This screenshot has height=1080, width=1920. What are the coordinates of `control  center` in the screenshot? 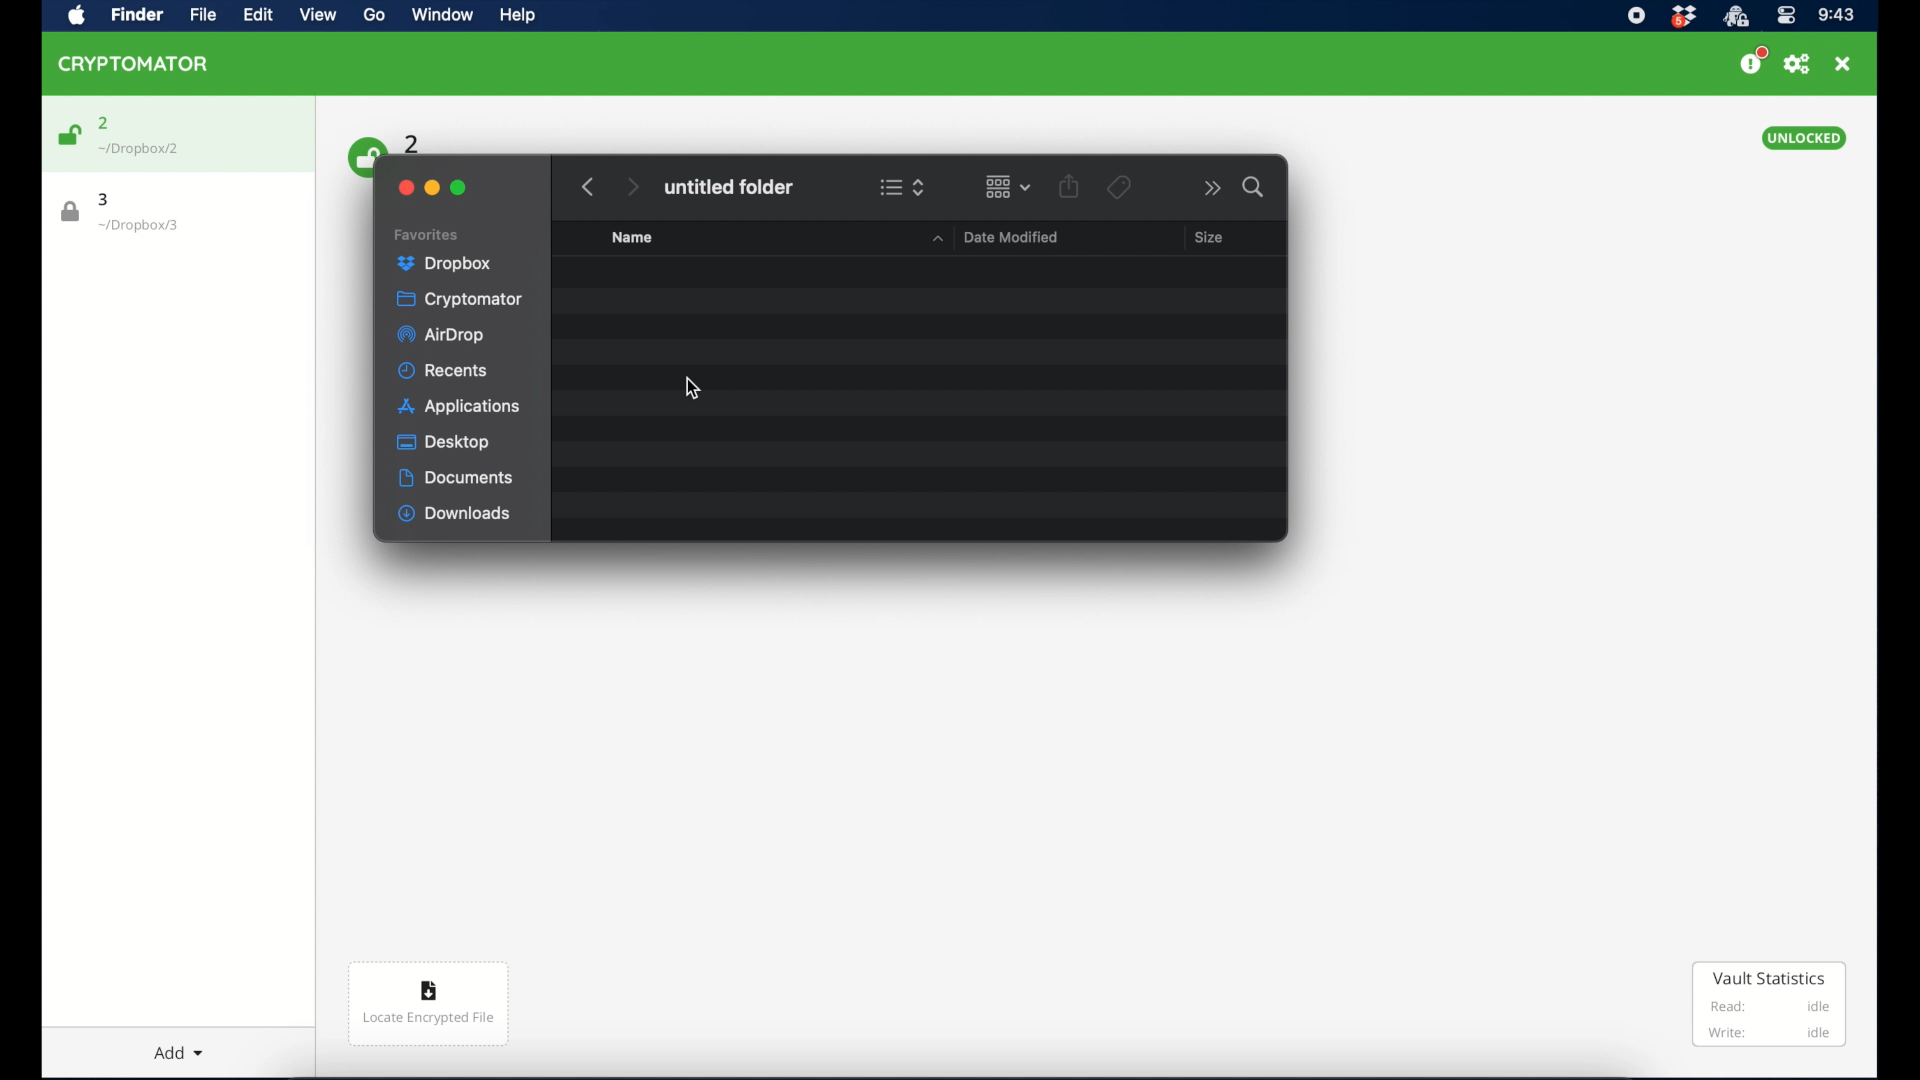 It's located at (1785, 16).